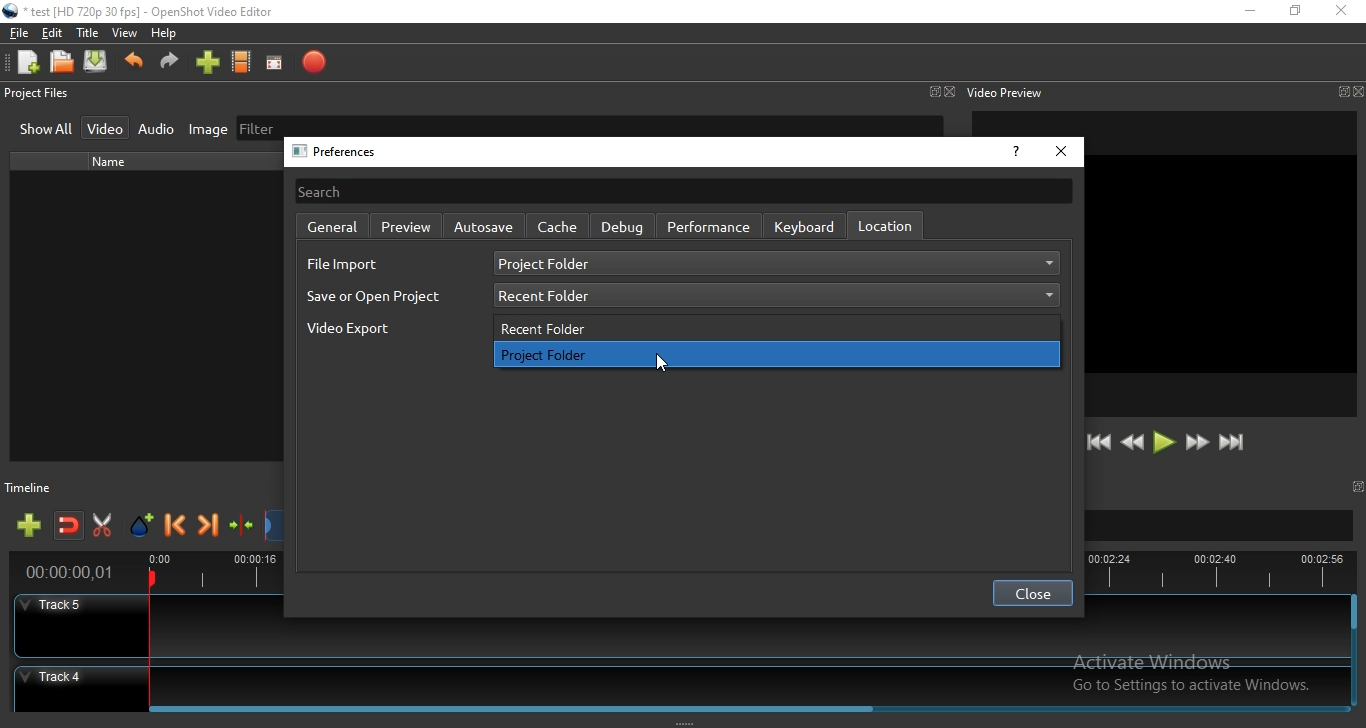 This screenshot has height=728, width=1366. What do you see at coordinates (203, 130) in the screenshot?
I see `Image` at bounding box center [203, 130].